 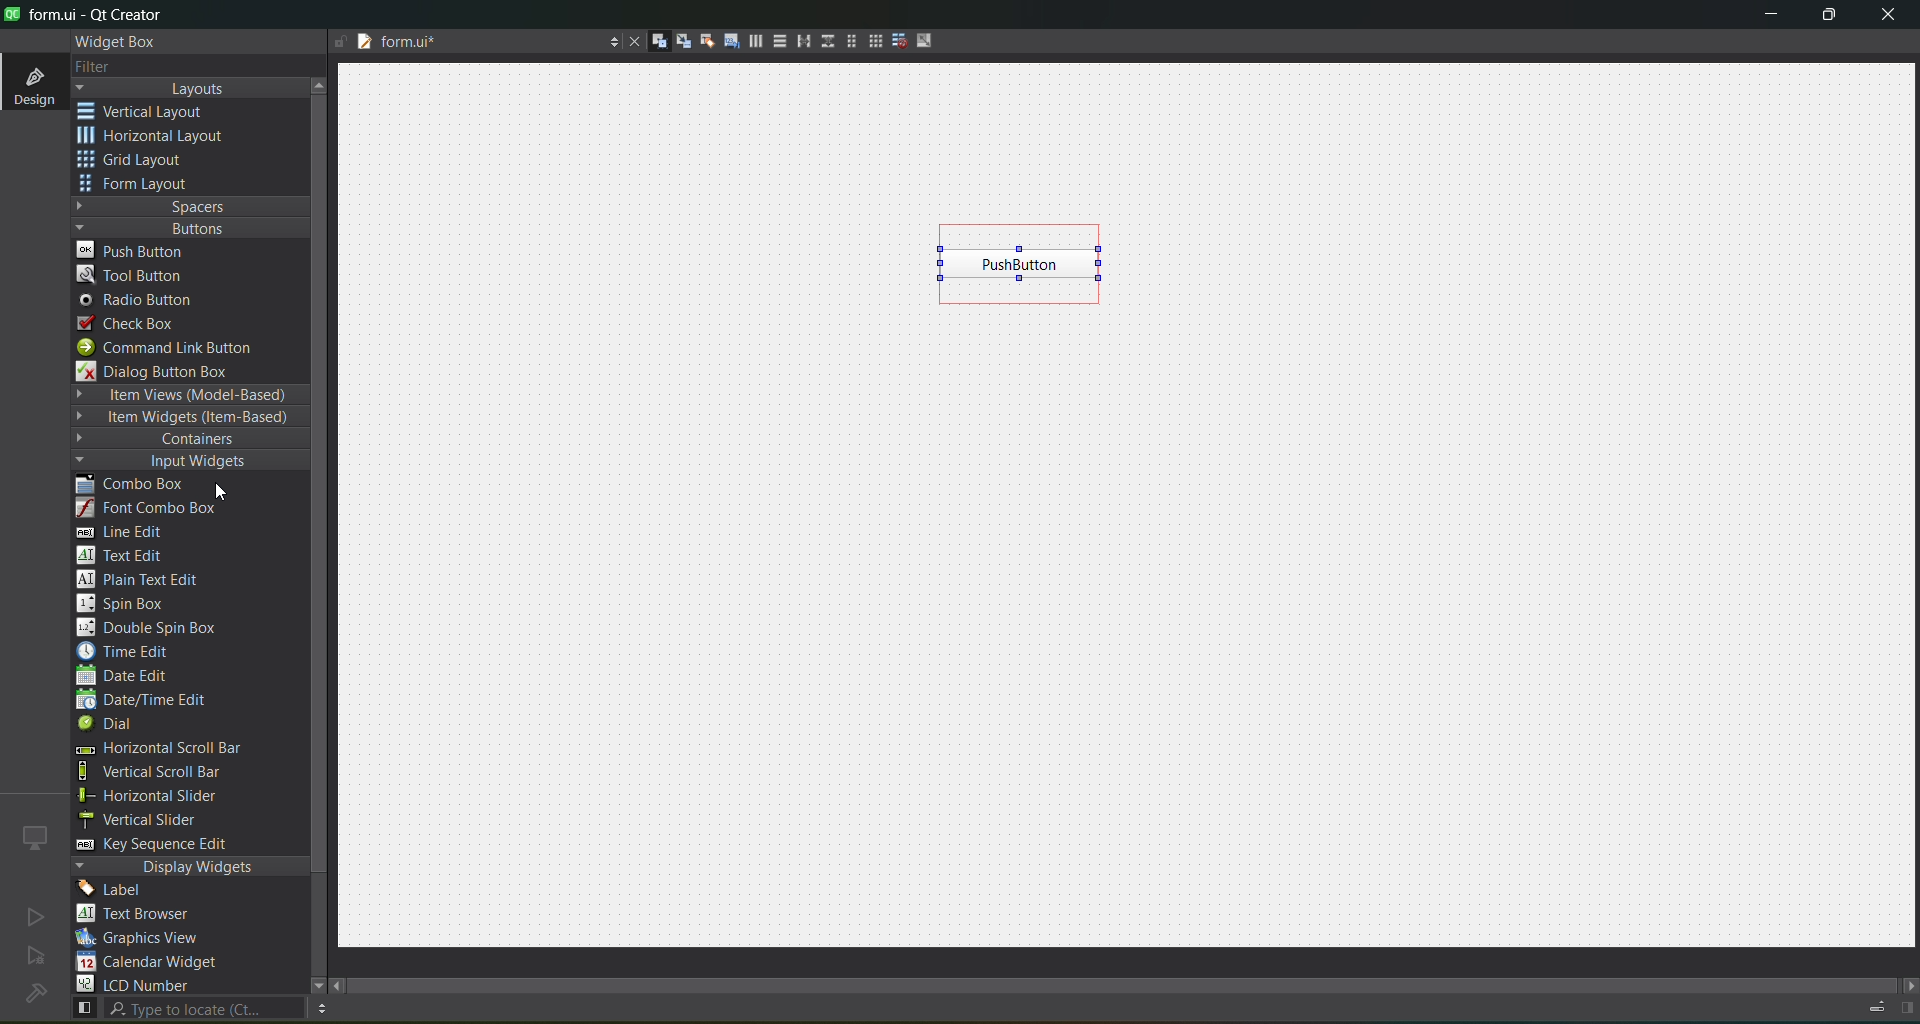 I want to click on layout in a form, so click(x=845, y=41).